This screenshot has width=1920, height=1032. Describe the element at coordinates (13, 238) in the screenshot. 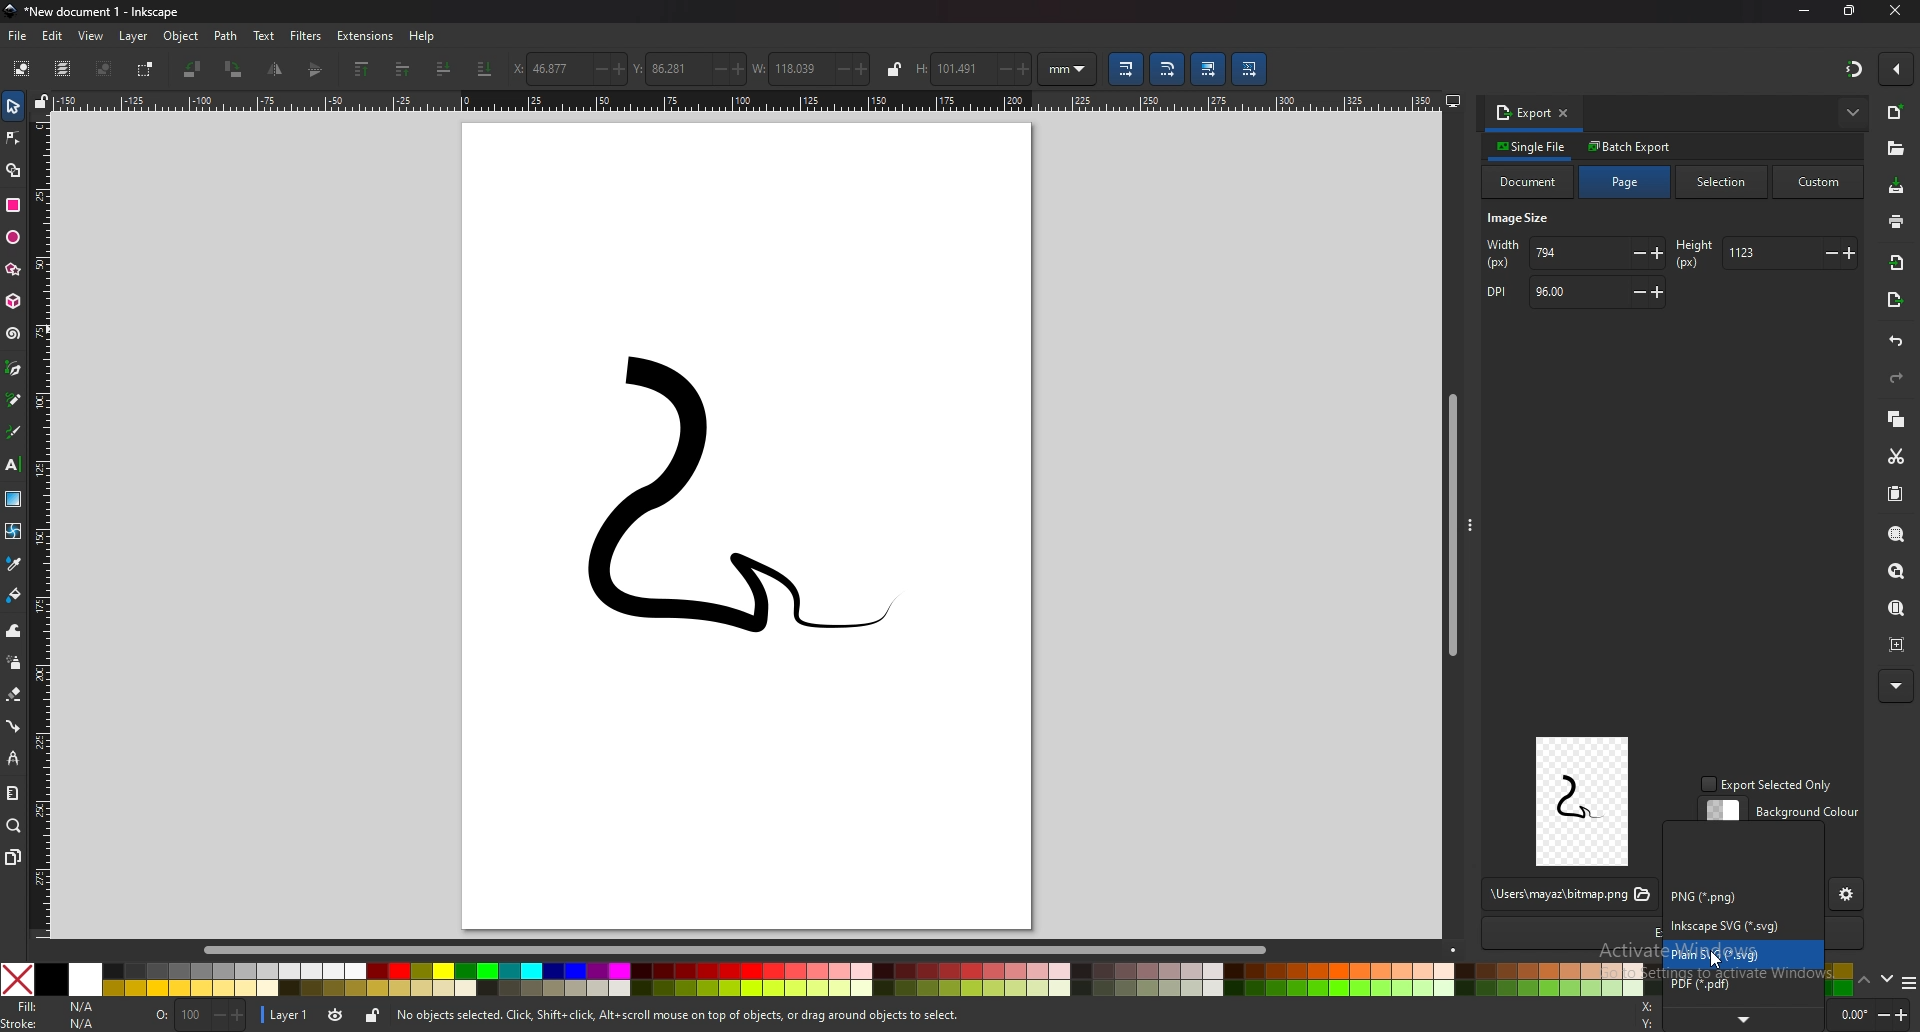

I see `ellipse` at that location.